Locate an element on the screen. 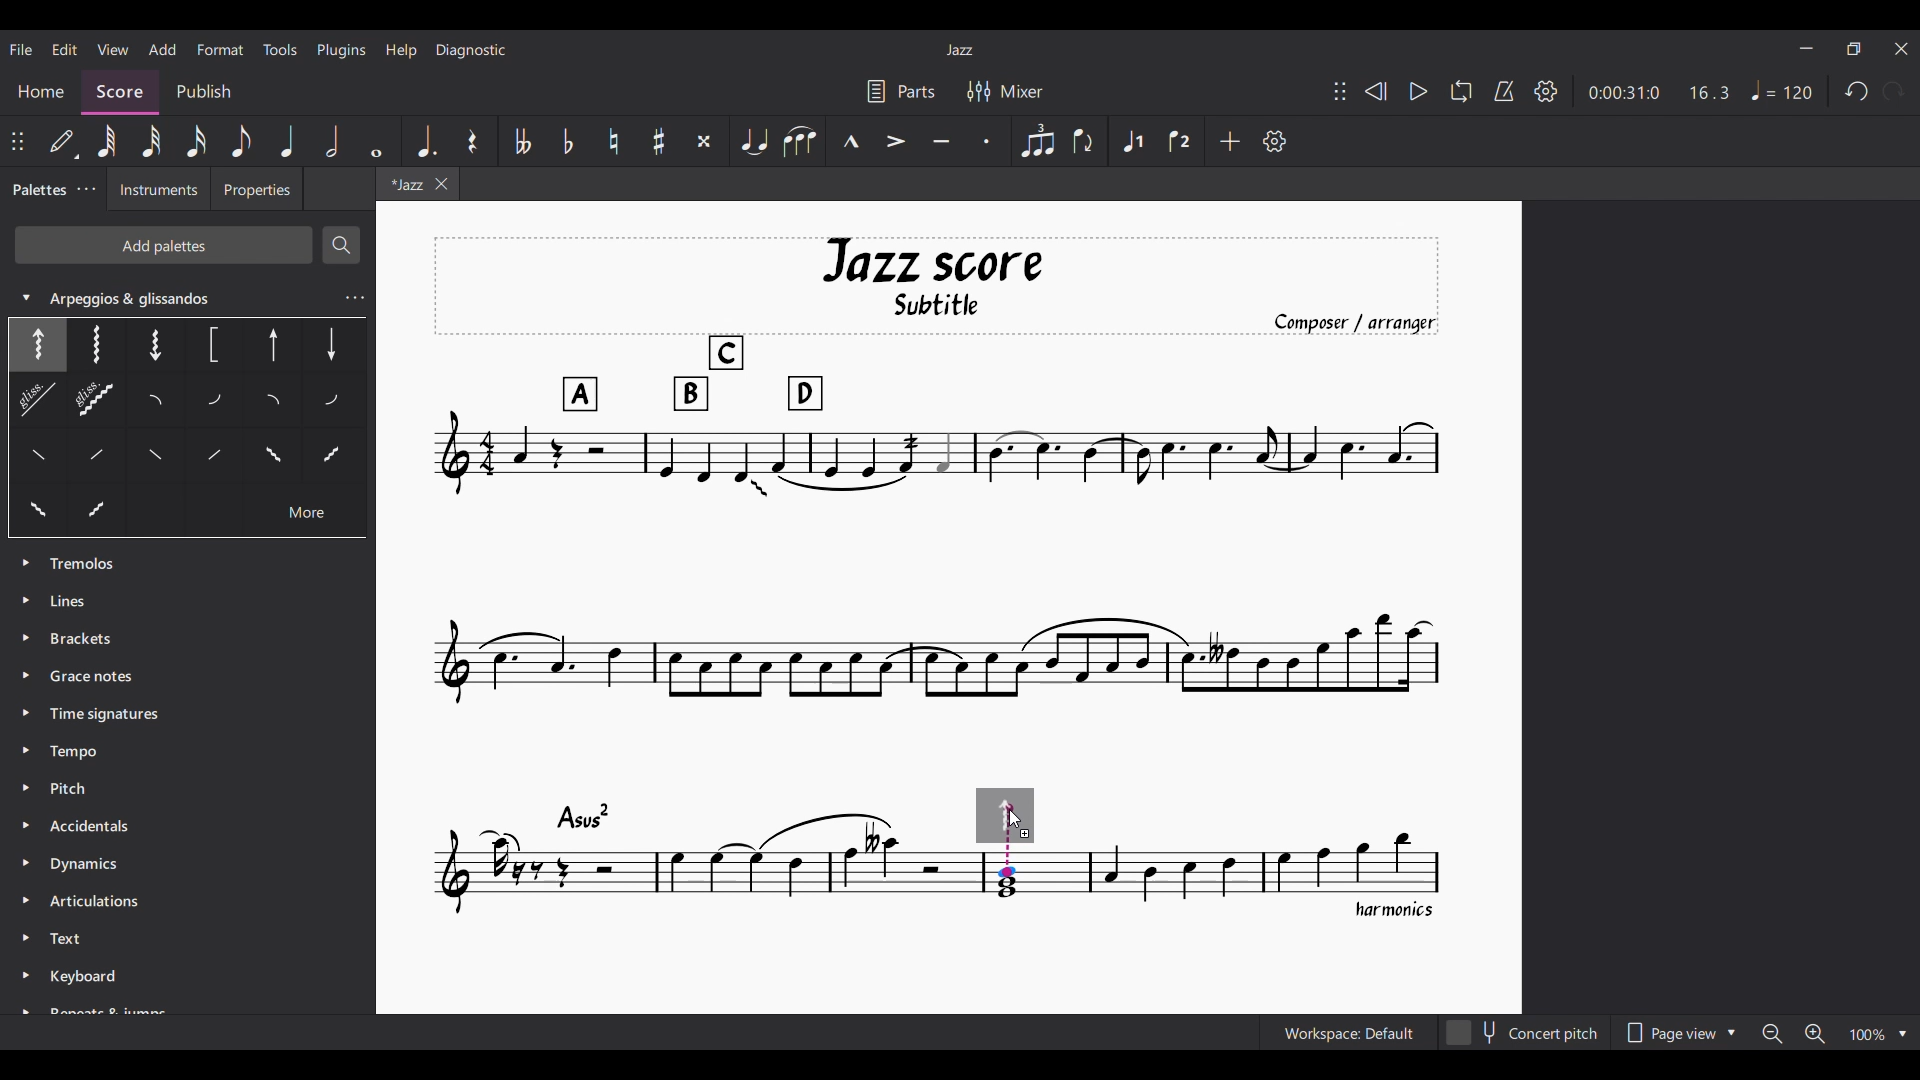  Tempo is located at coordinates (1782, 90).